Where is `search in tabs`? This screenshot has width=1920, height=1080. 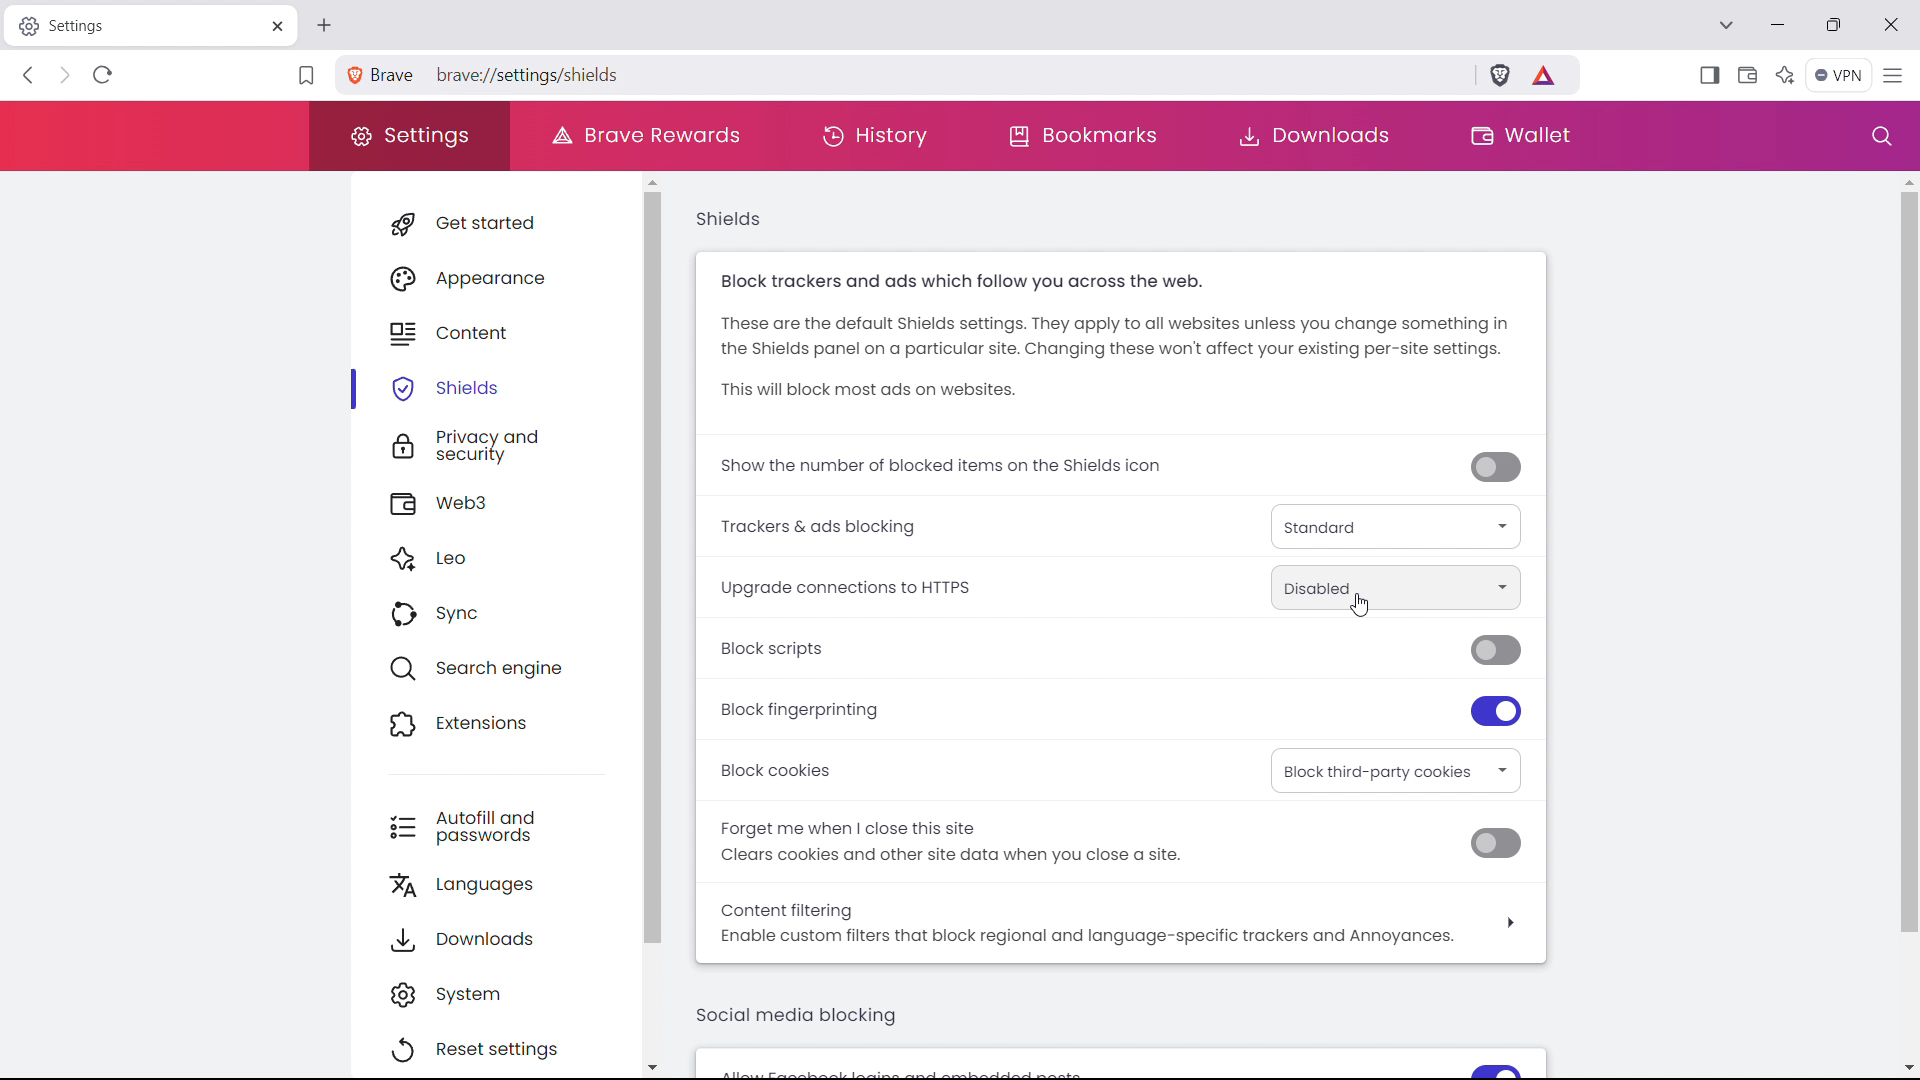 search in tabs is located at coordinates (1725, 23).